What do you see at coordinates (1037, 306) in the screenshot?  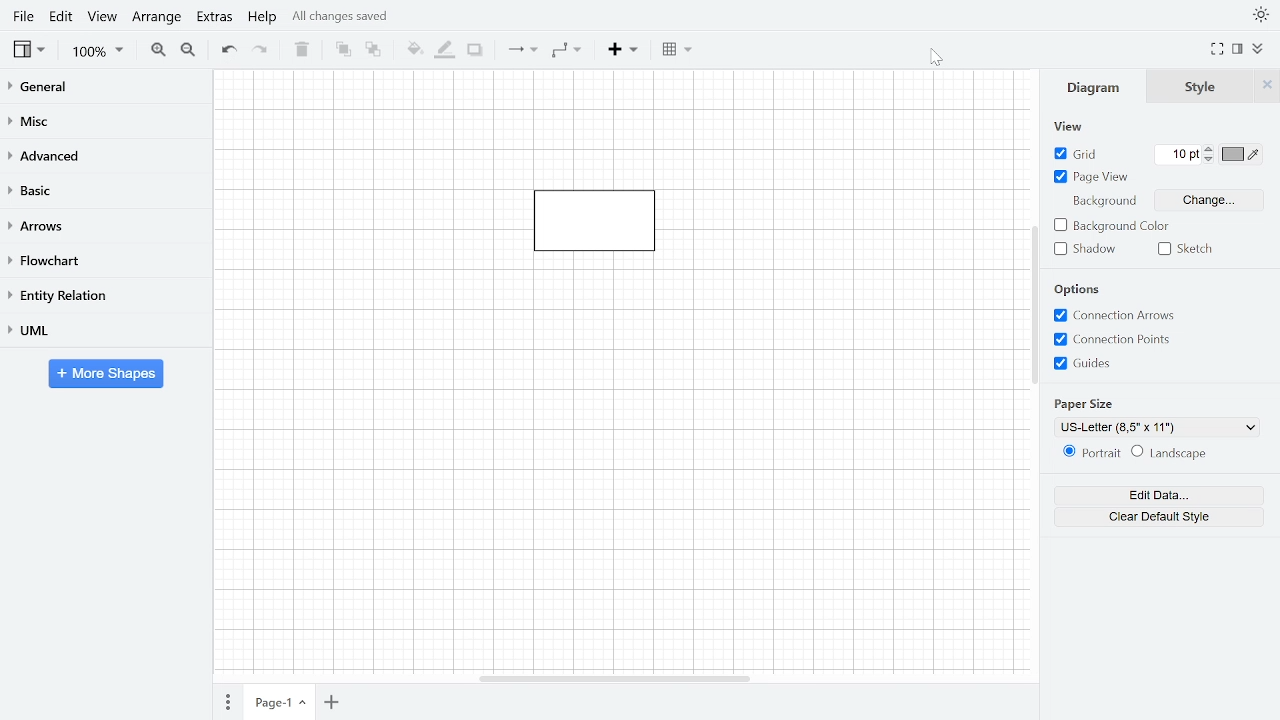 I see `Vertical scrollbar` at bounding box center [1037, 306].